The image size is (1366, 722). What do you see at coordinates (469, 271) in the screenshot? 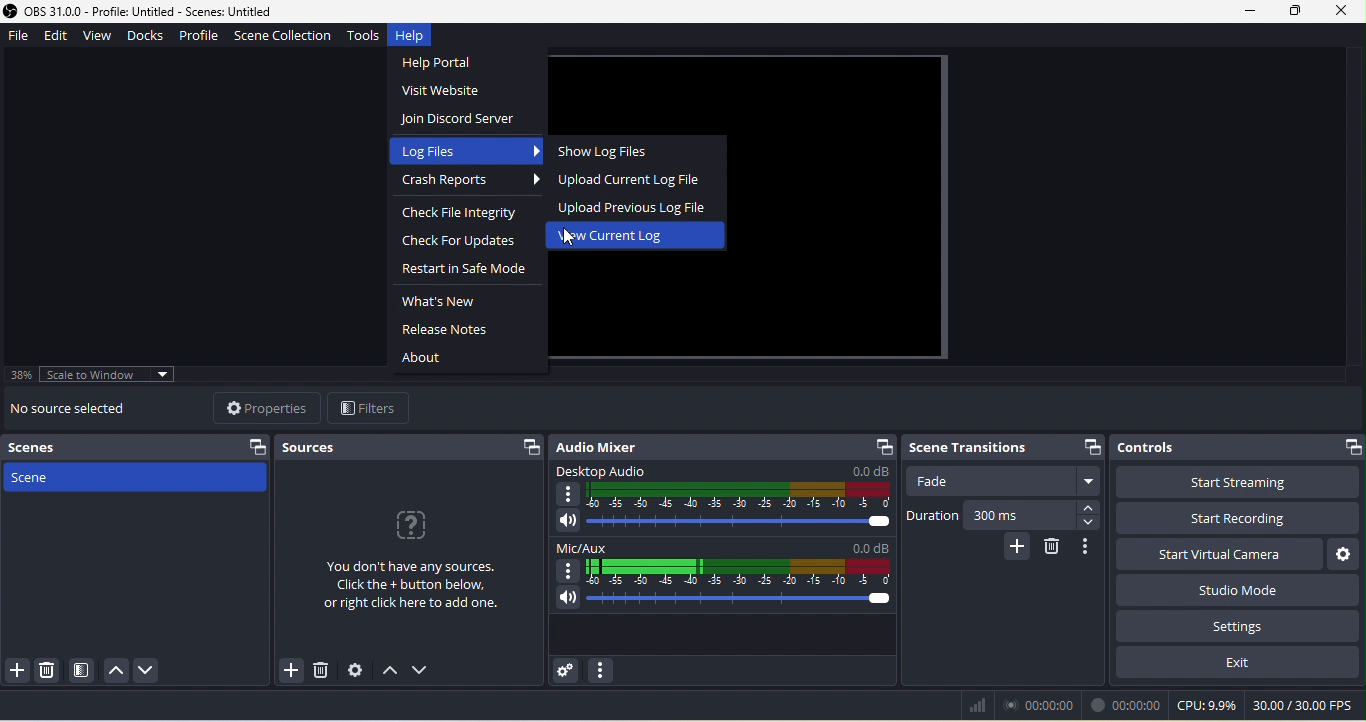
I see `restart in safe mode` at bounding box center [469, 271].